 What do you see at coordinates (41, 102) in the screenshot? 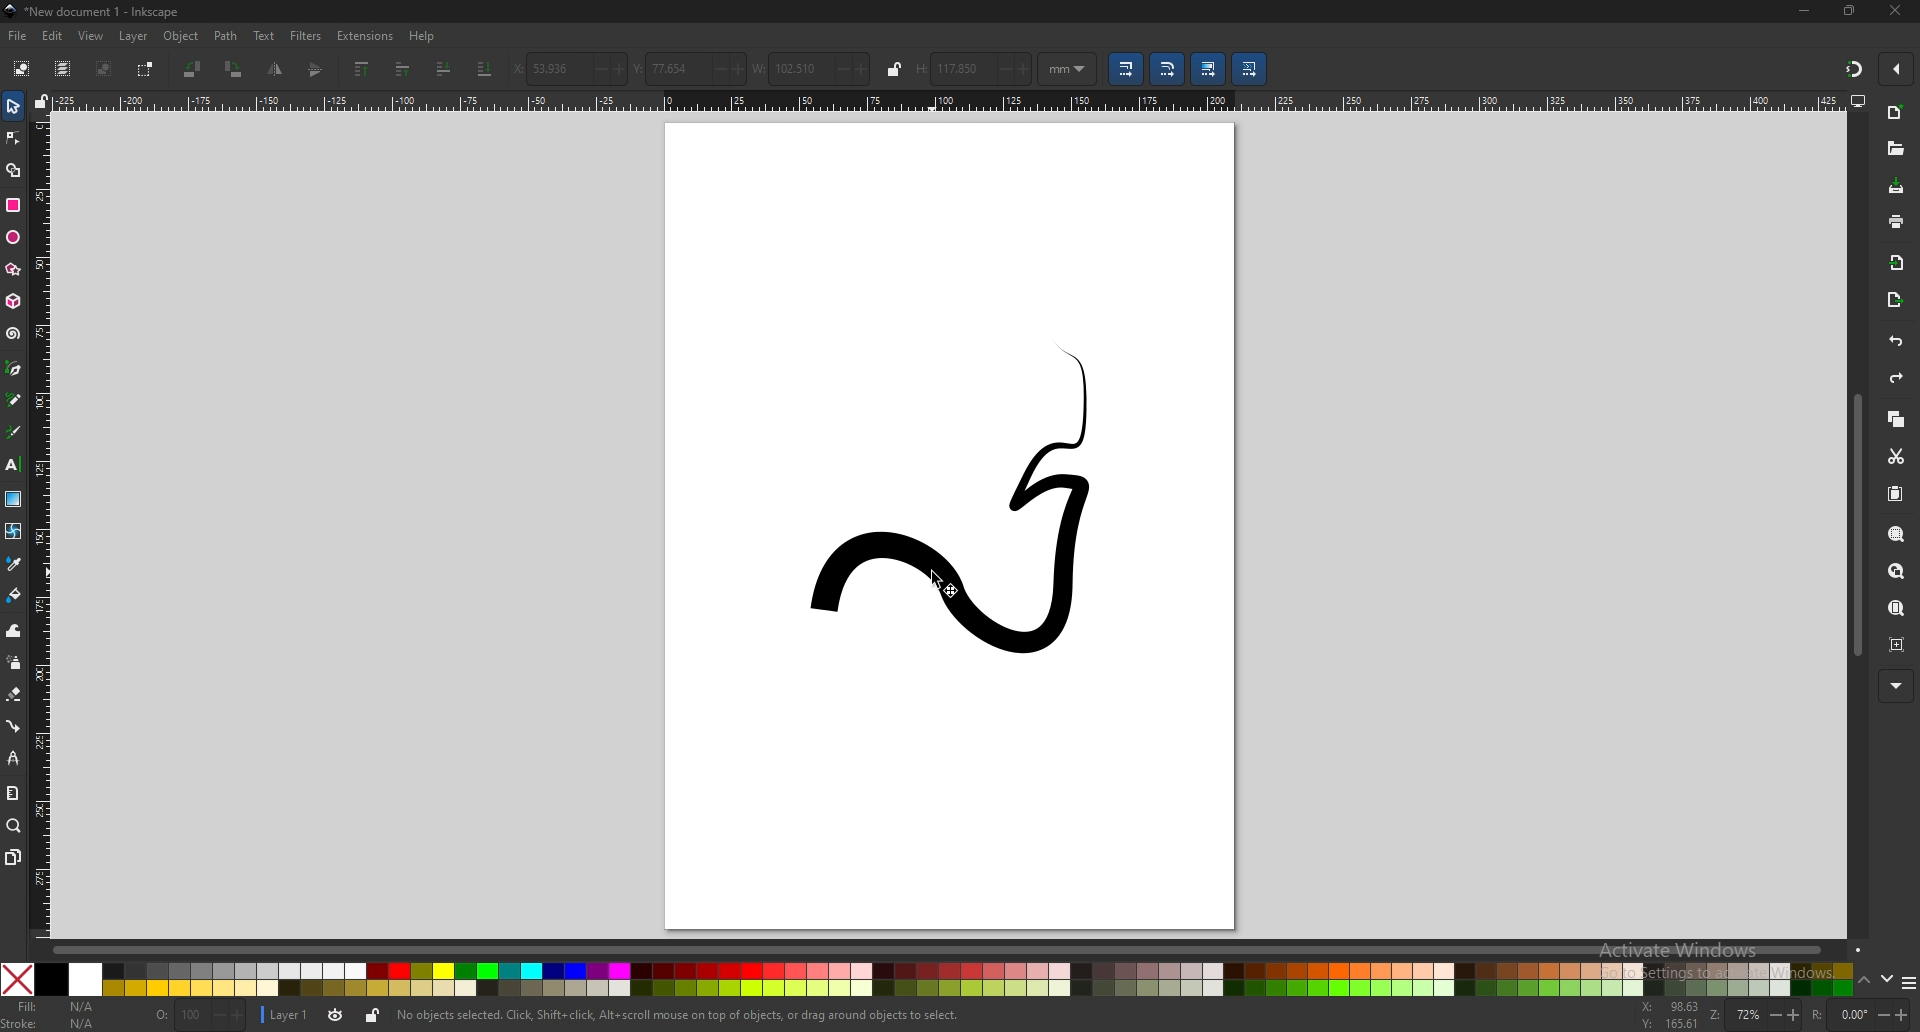
I see `lock guides` at bounding box center [41, 102].